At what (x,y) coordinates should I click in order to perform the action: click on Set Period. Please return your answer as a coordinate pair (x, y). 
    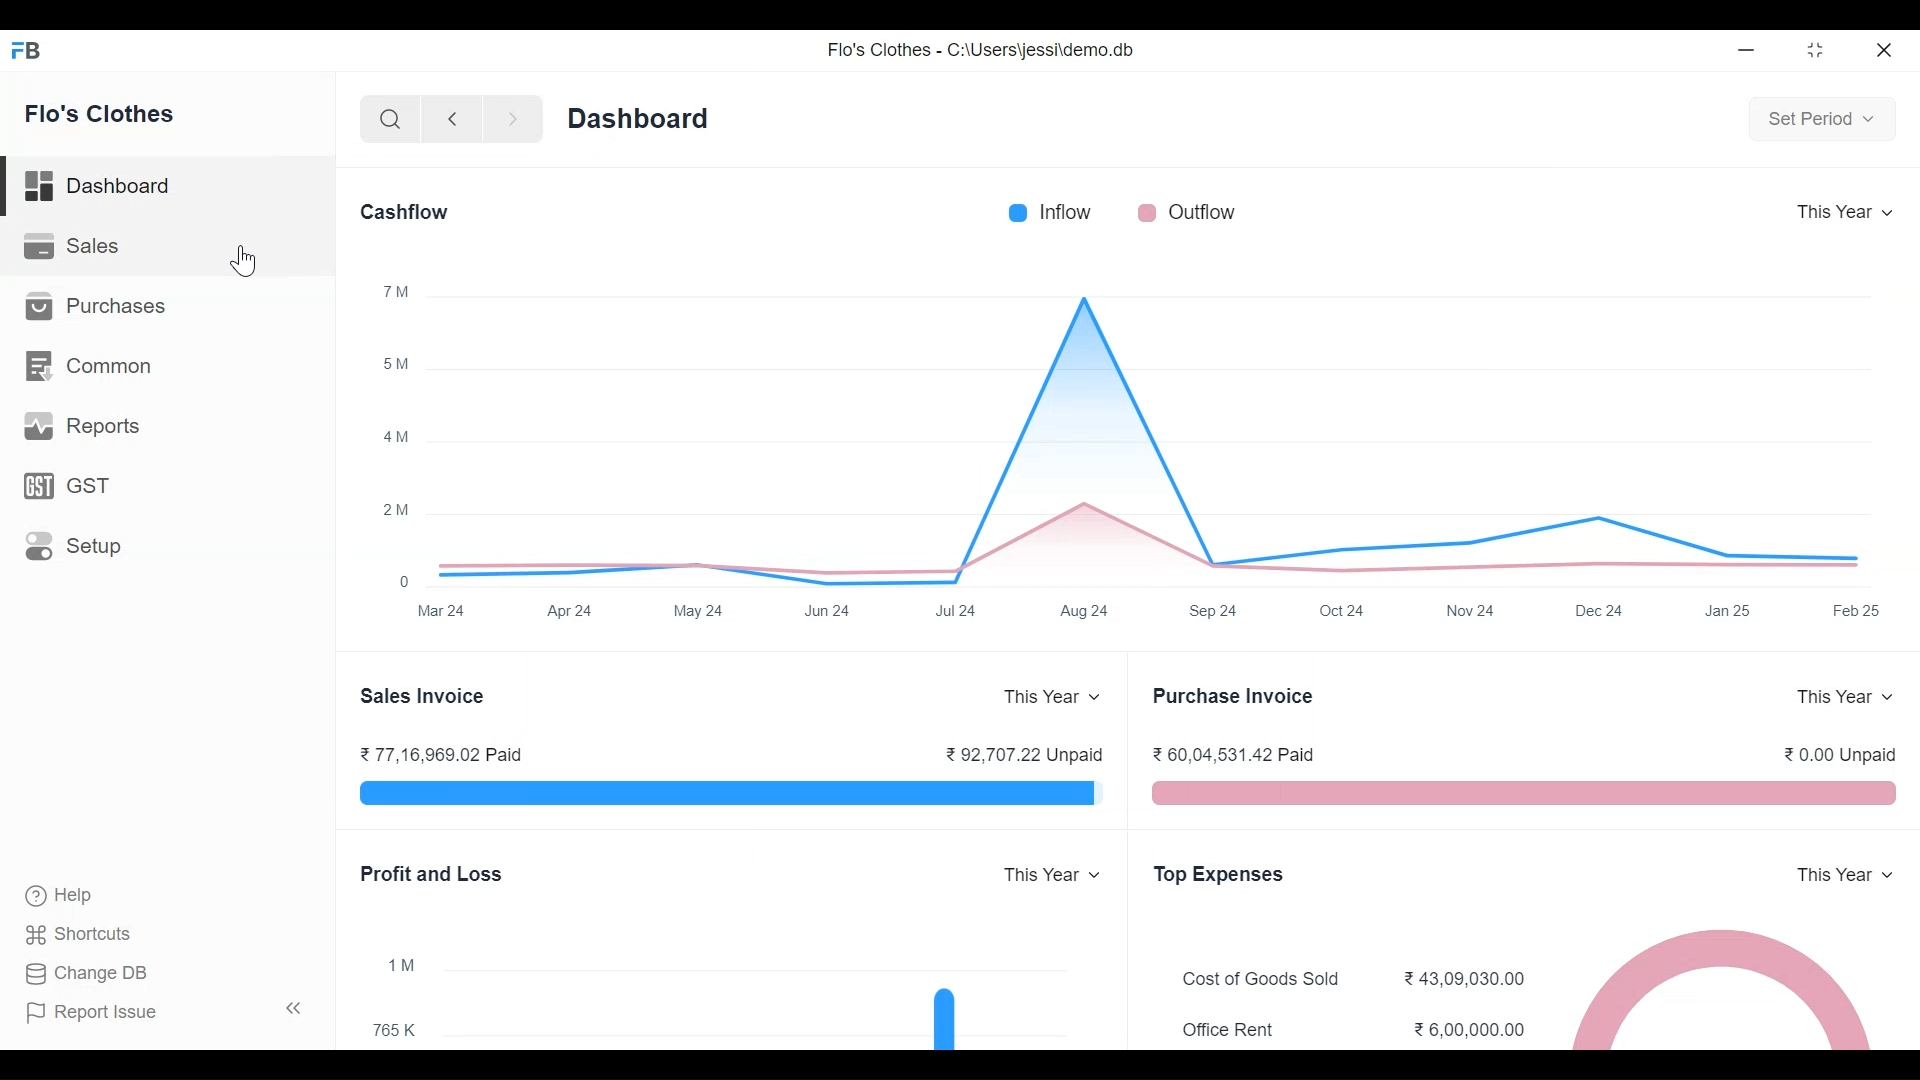
    Looking at the image, I should click on (1824, 120).